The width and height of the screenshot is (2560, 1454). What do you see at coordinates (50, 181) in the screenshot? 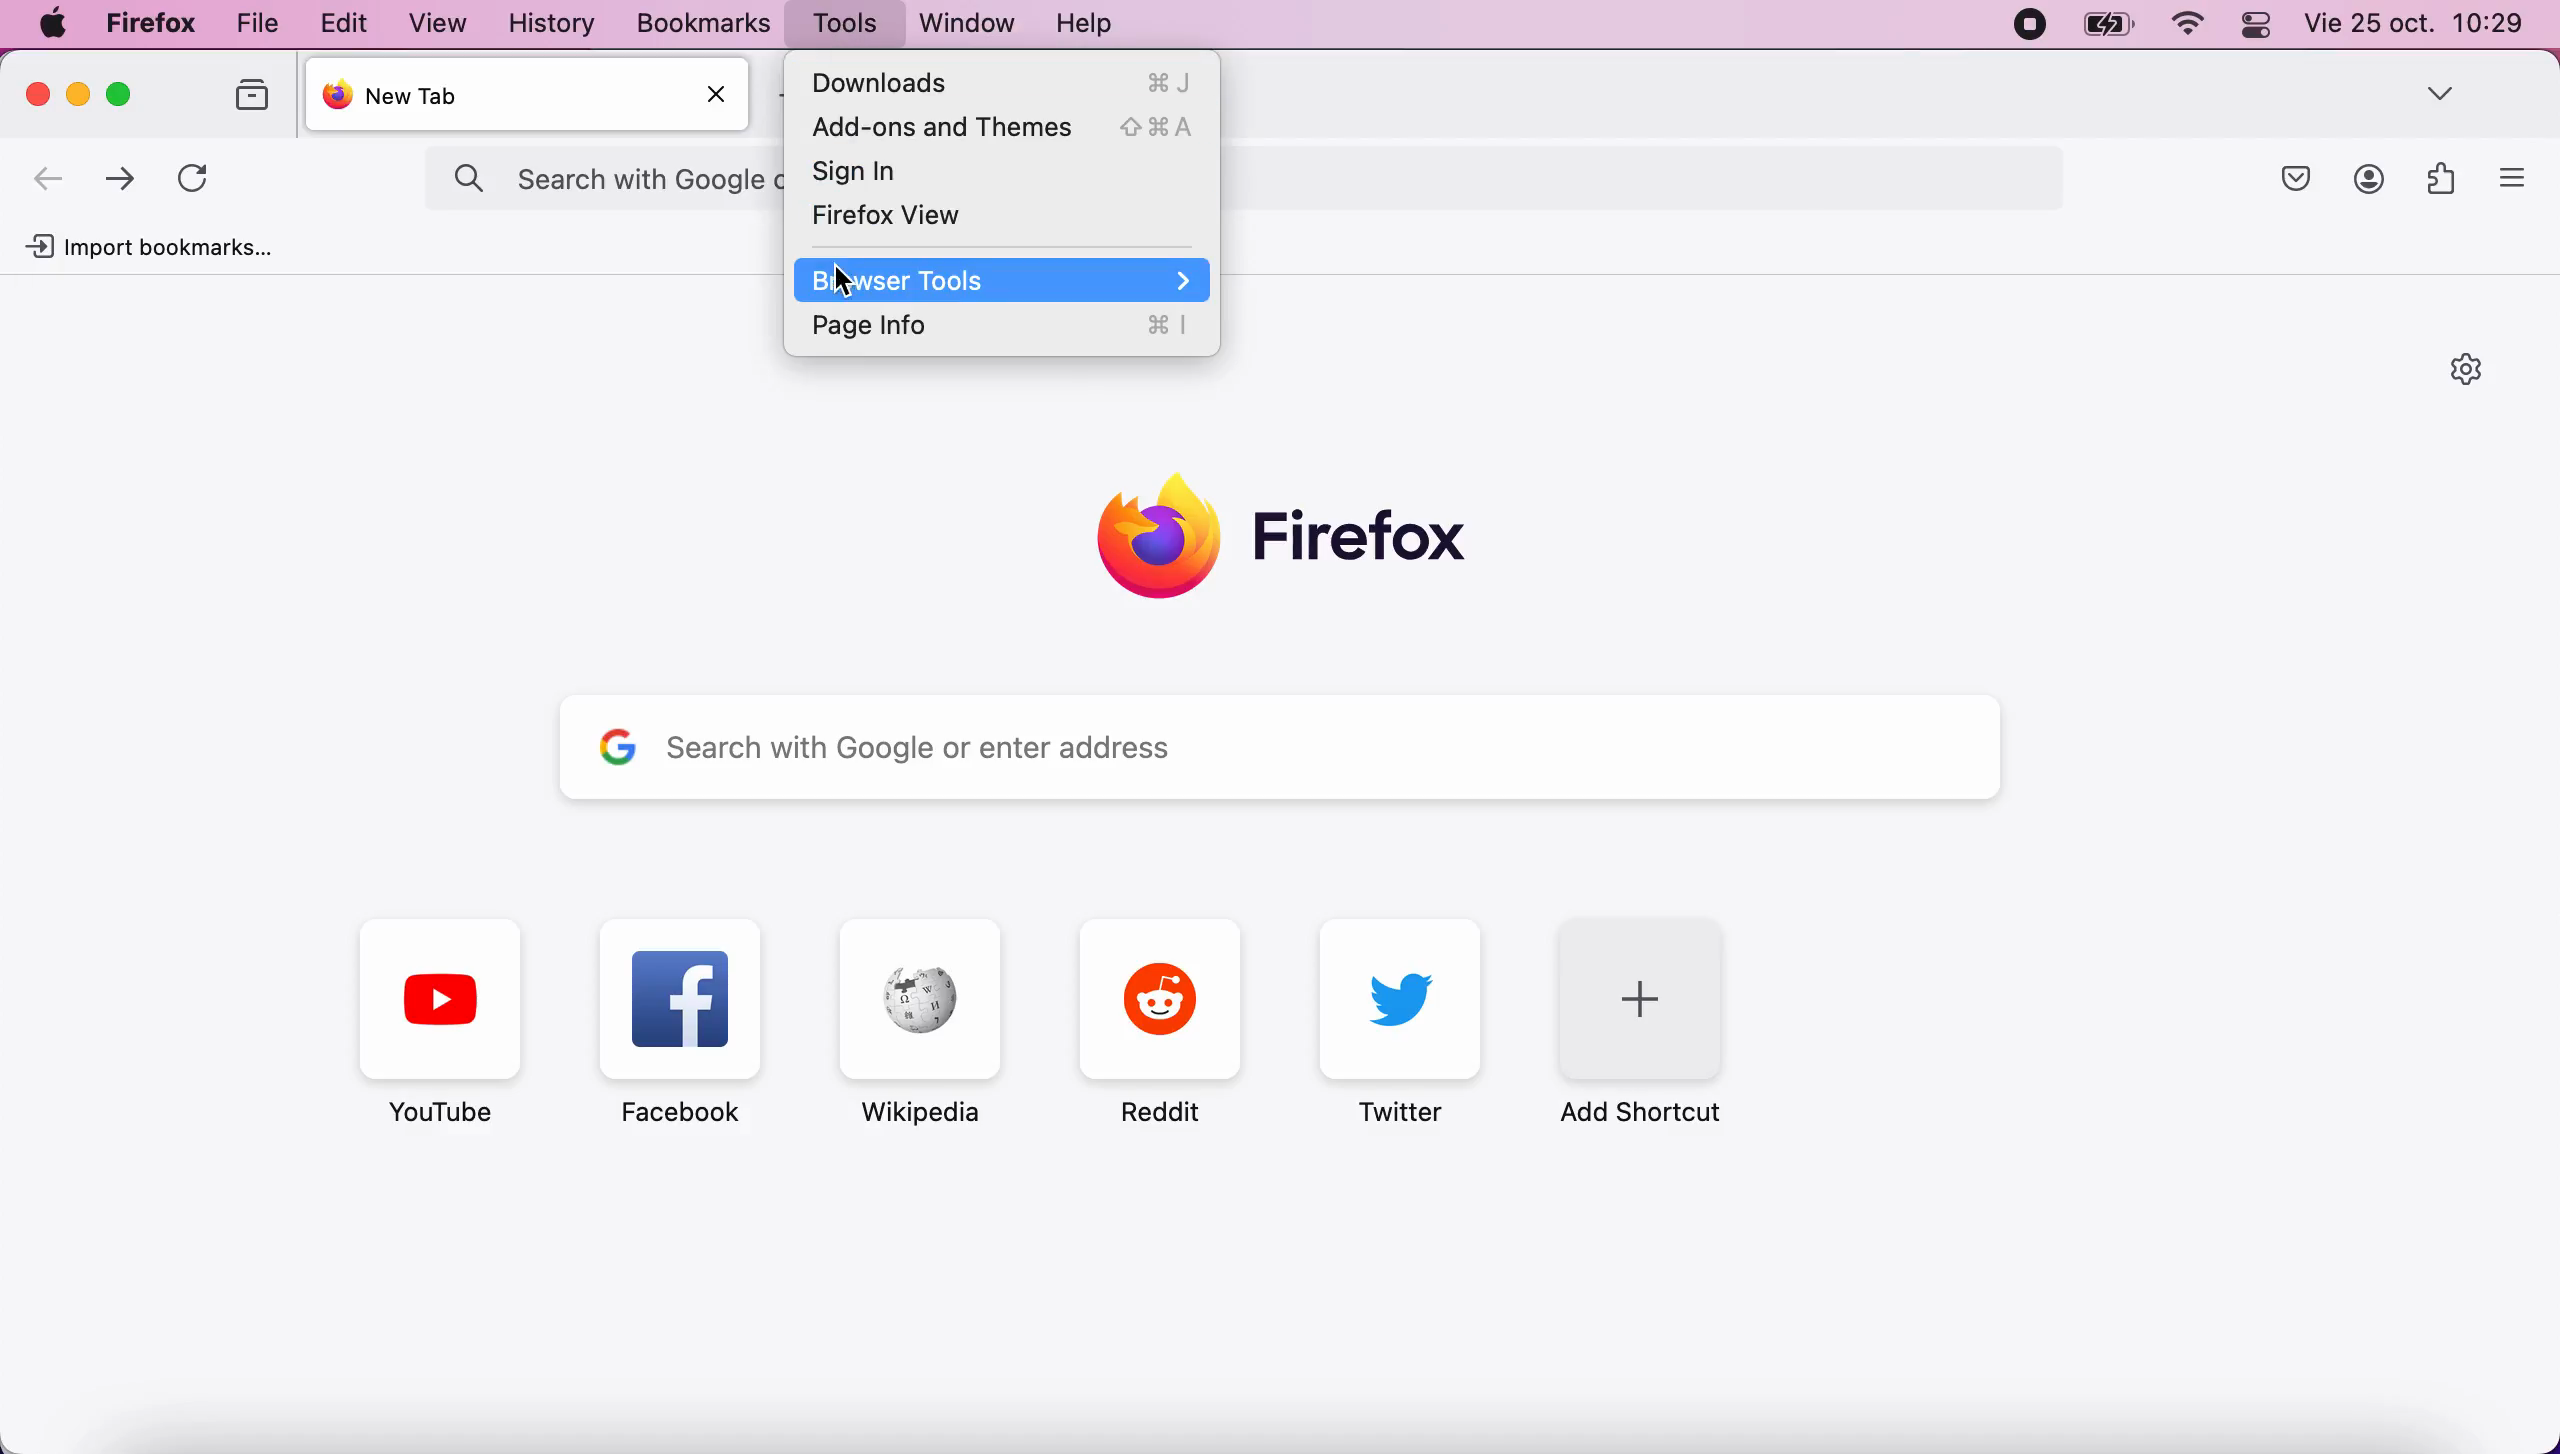
I see `Move backward` at bounding box center [50, 181].